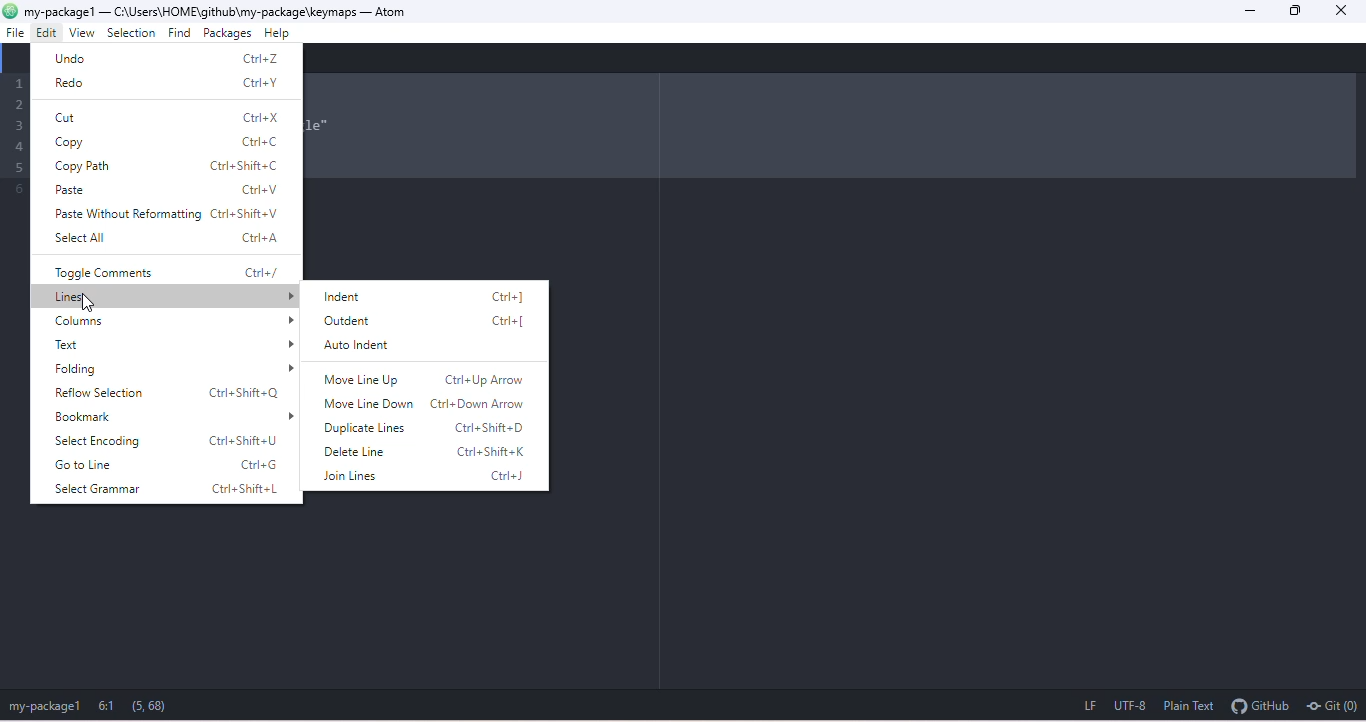 Image resolution: width=1366 pixels, height=722 pixels. What do you see at coordinates (12, 34) in the screenshot?
I see `file` at bounding box center [12, 34].